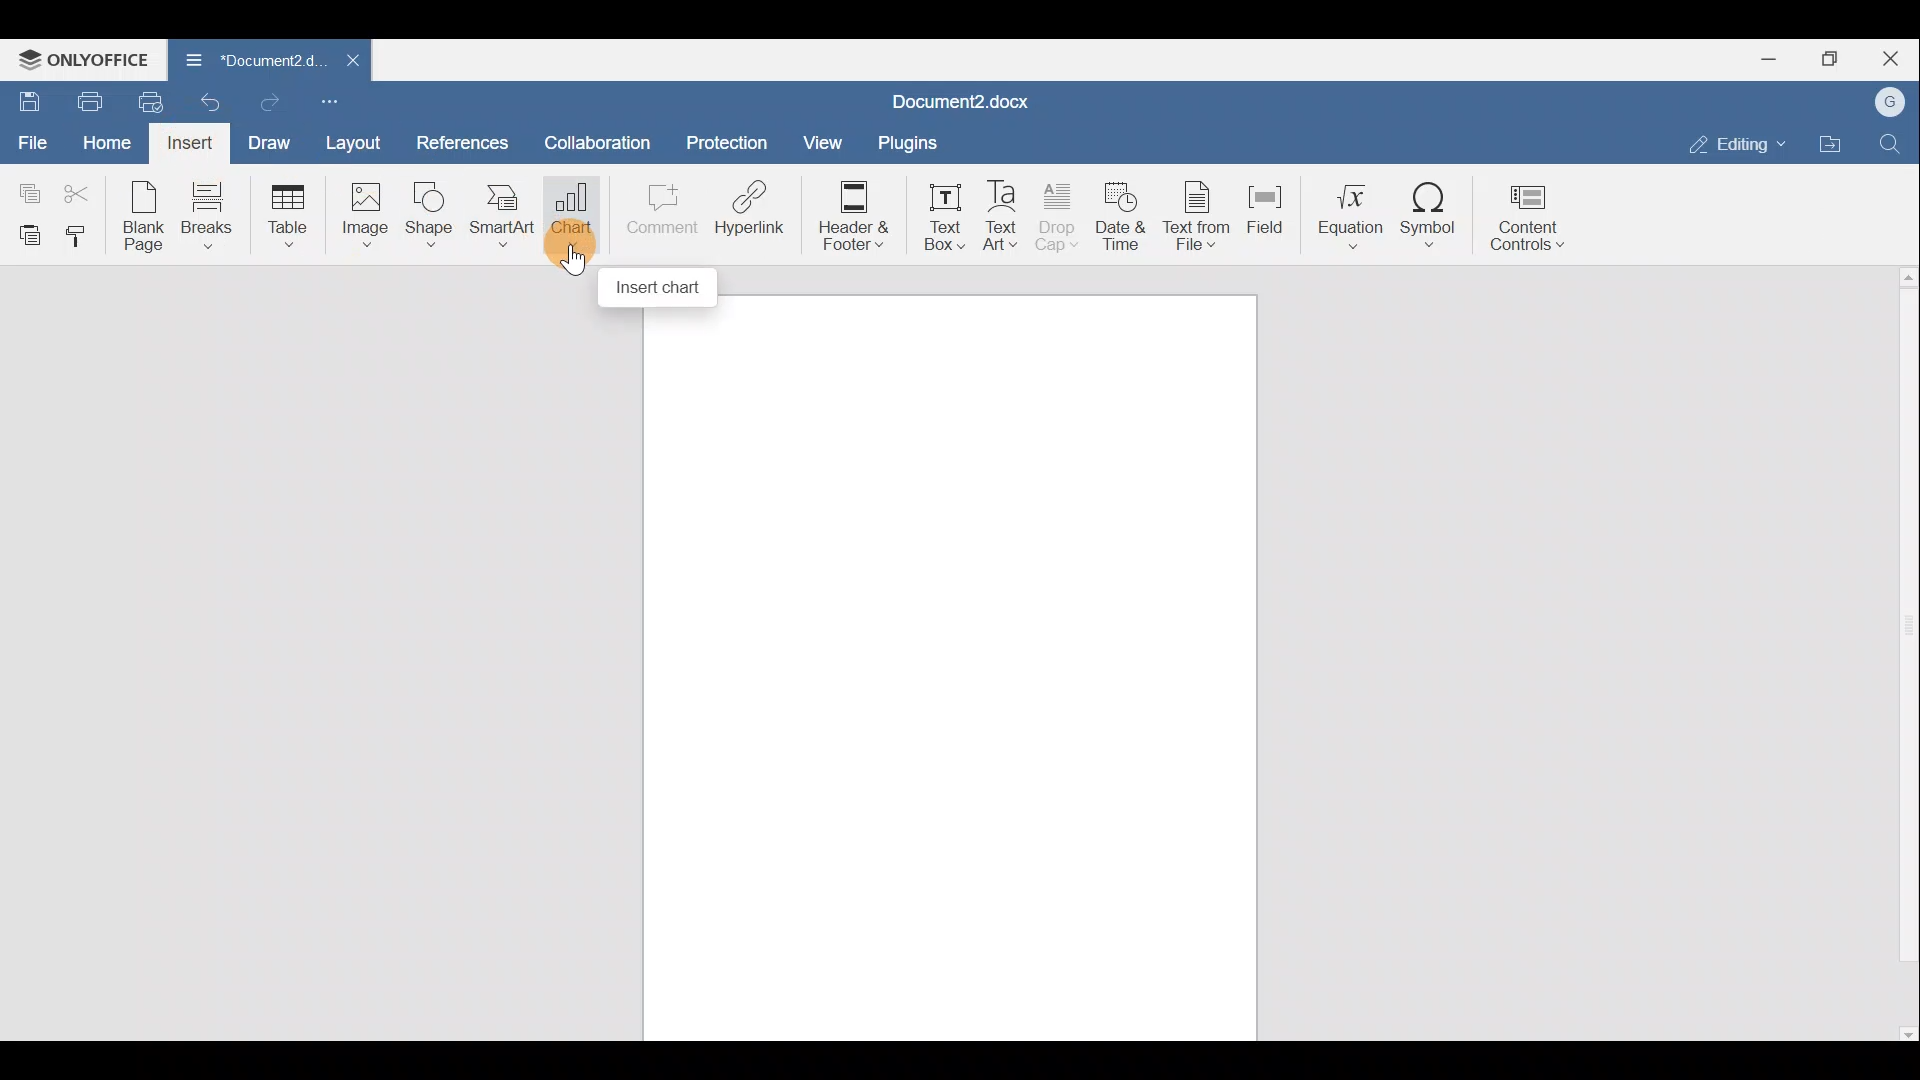 This screenshot has height=1080, width=1920. Describe the element at coordinates (271, 145) in the screenshot. I see `Draw` at that location.